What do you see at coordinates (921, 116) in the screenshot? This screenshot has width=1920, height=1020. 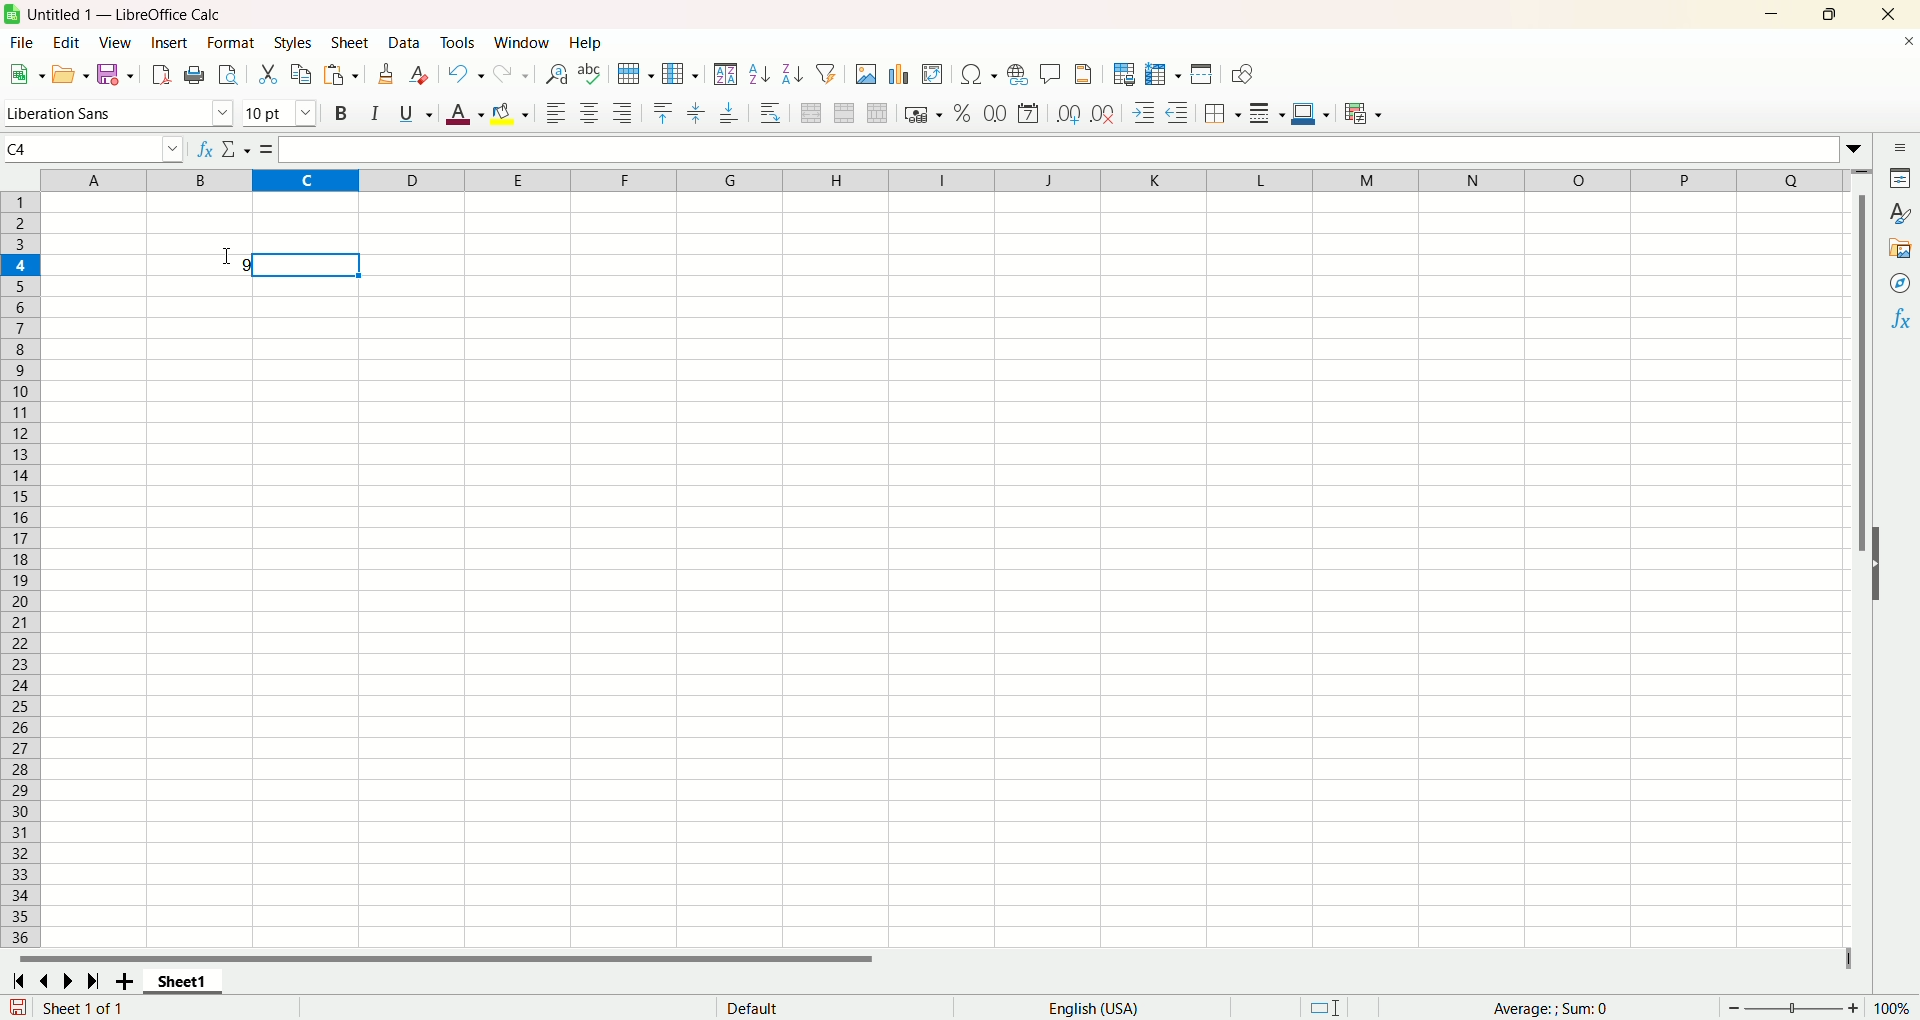 I see `format as currency` at bounding box center [921, 116].